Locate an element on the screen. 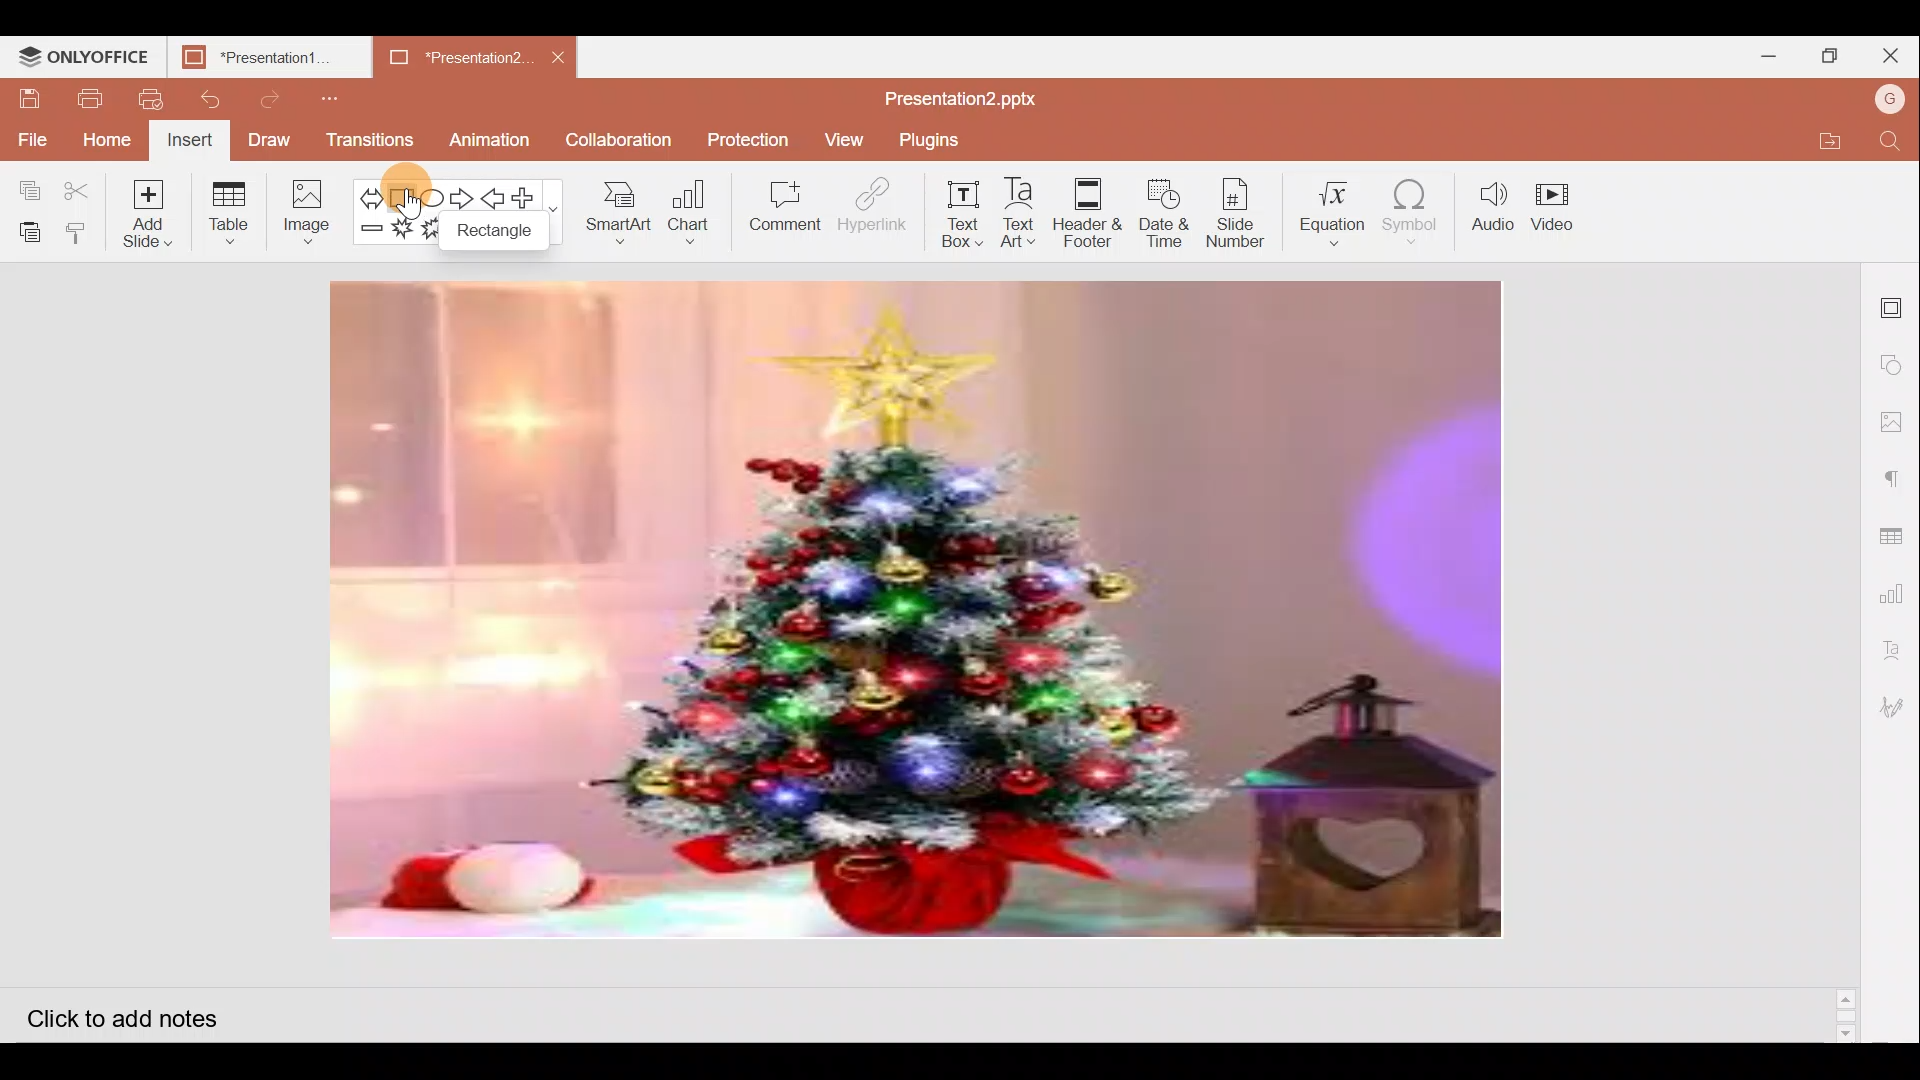 Image resolution: width=1920 pixels, height=1080 pixels. Audio is located at coordinates (1493, 210).